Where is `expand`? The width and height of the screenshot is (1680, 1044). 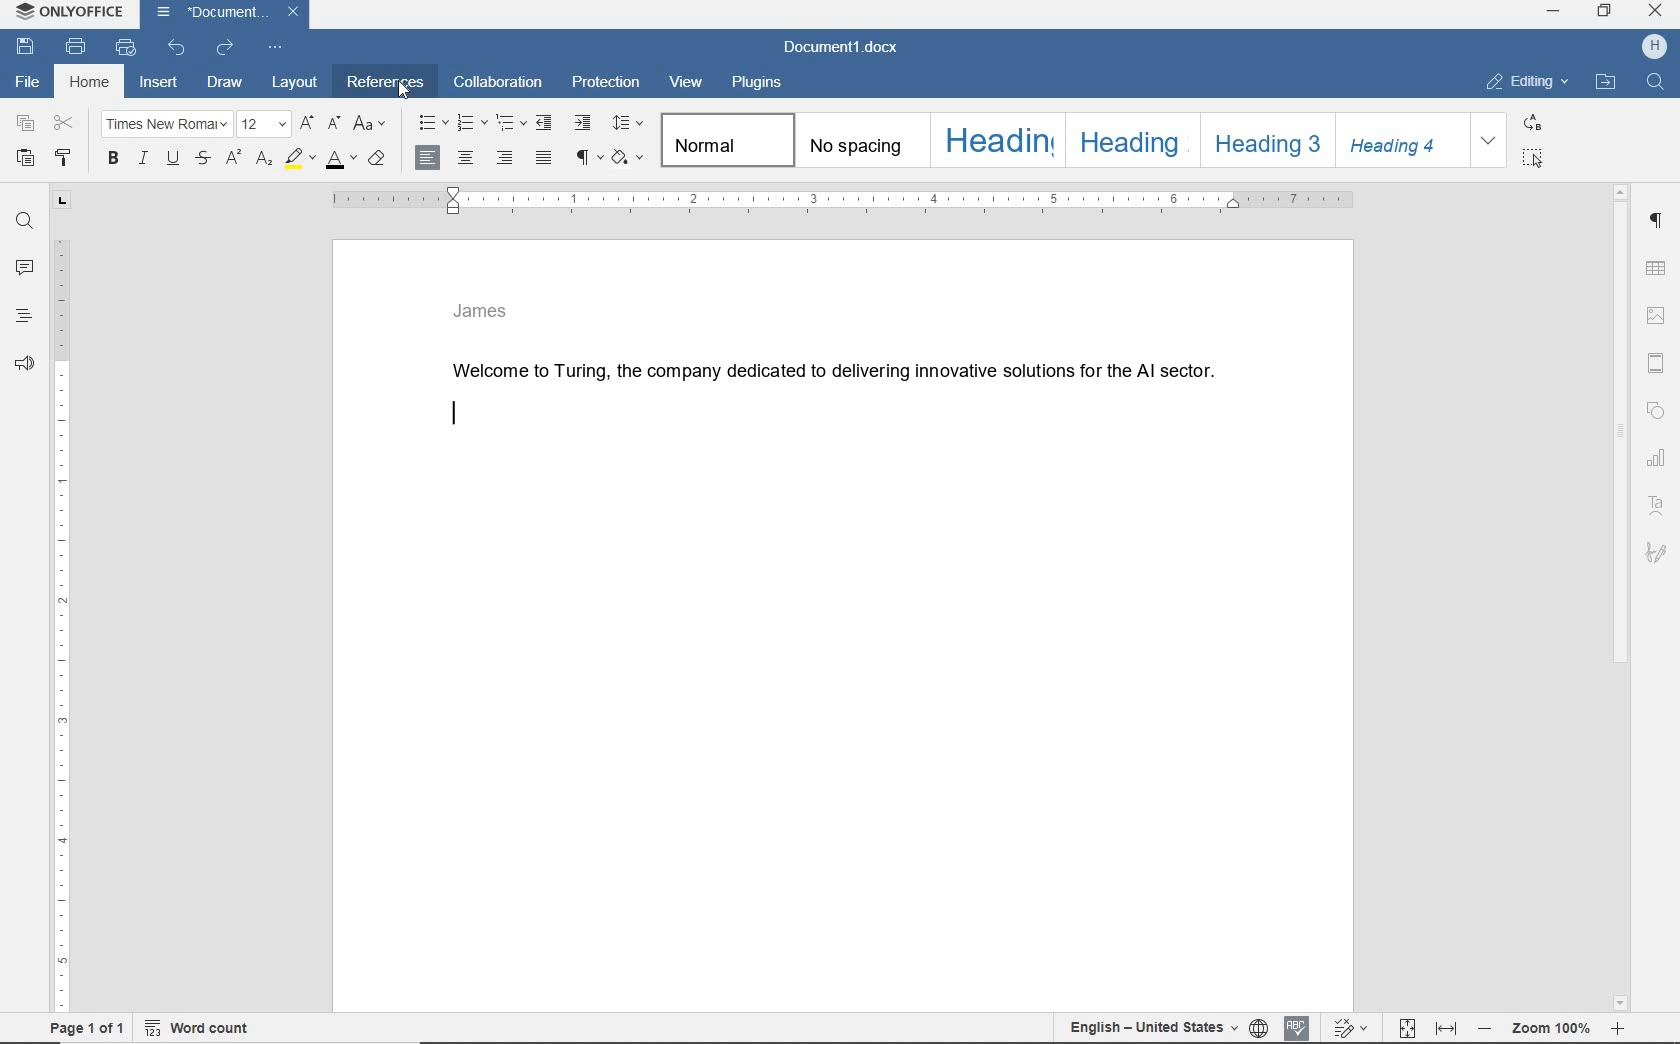
expand is located at coordinates (1492, 142).